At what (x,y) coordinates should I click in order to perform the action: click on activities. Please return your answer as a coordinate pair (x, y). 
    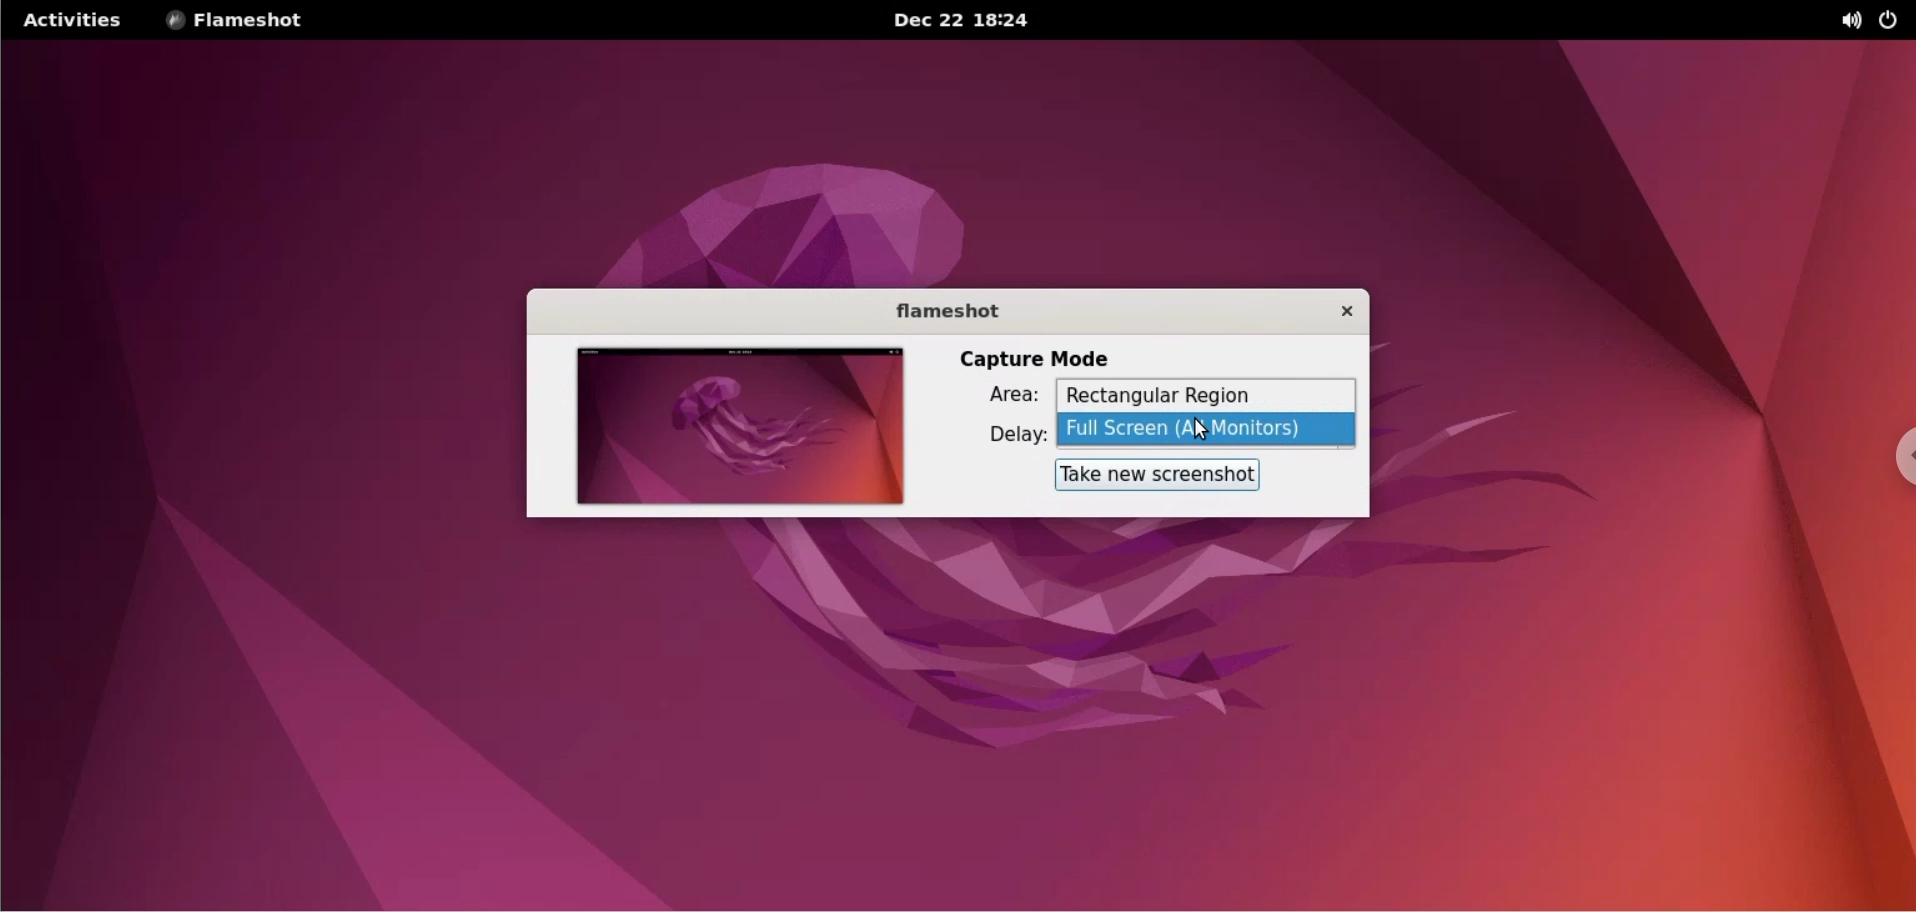
    Looking at the image, I should click on (76, 21).